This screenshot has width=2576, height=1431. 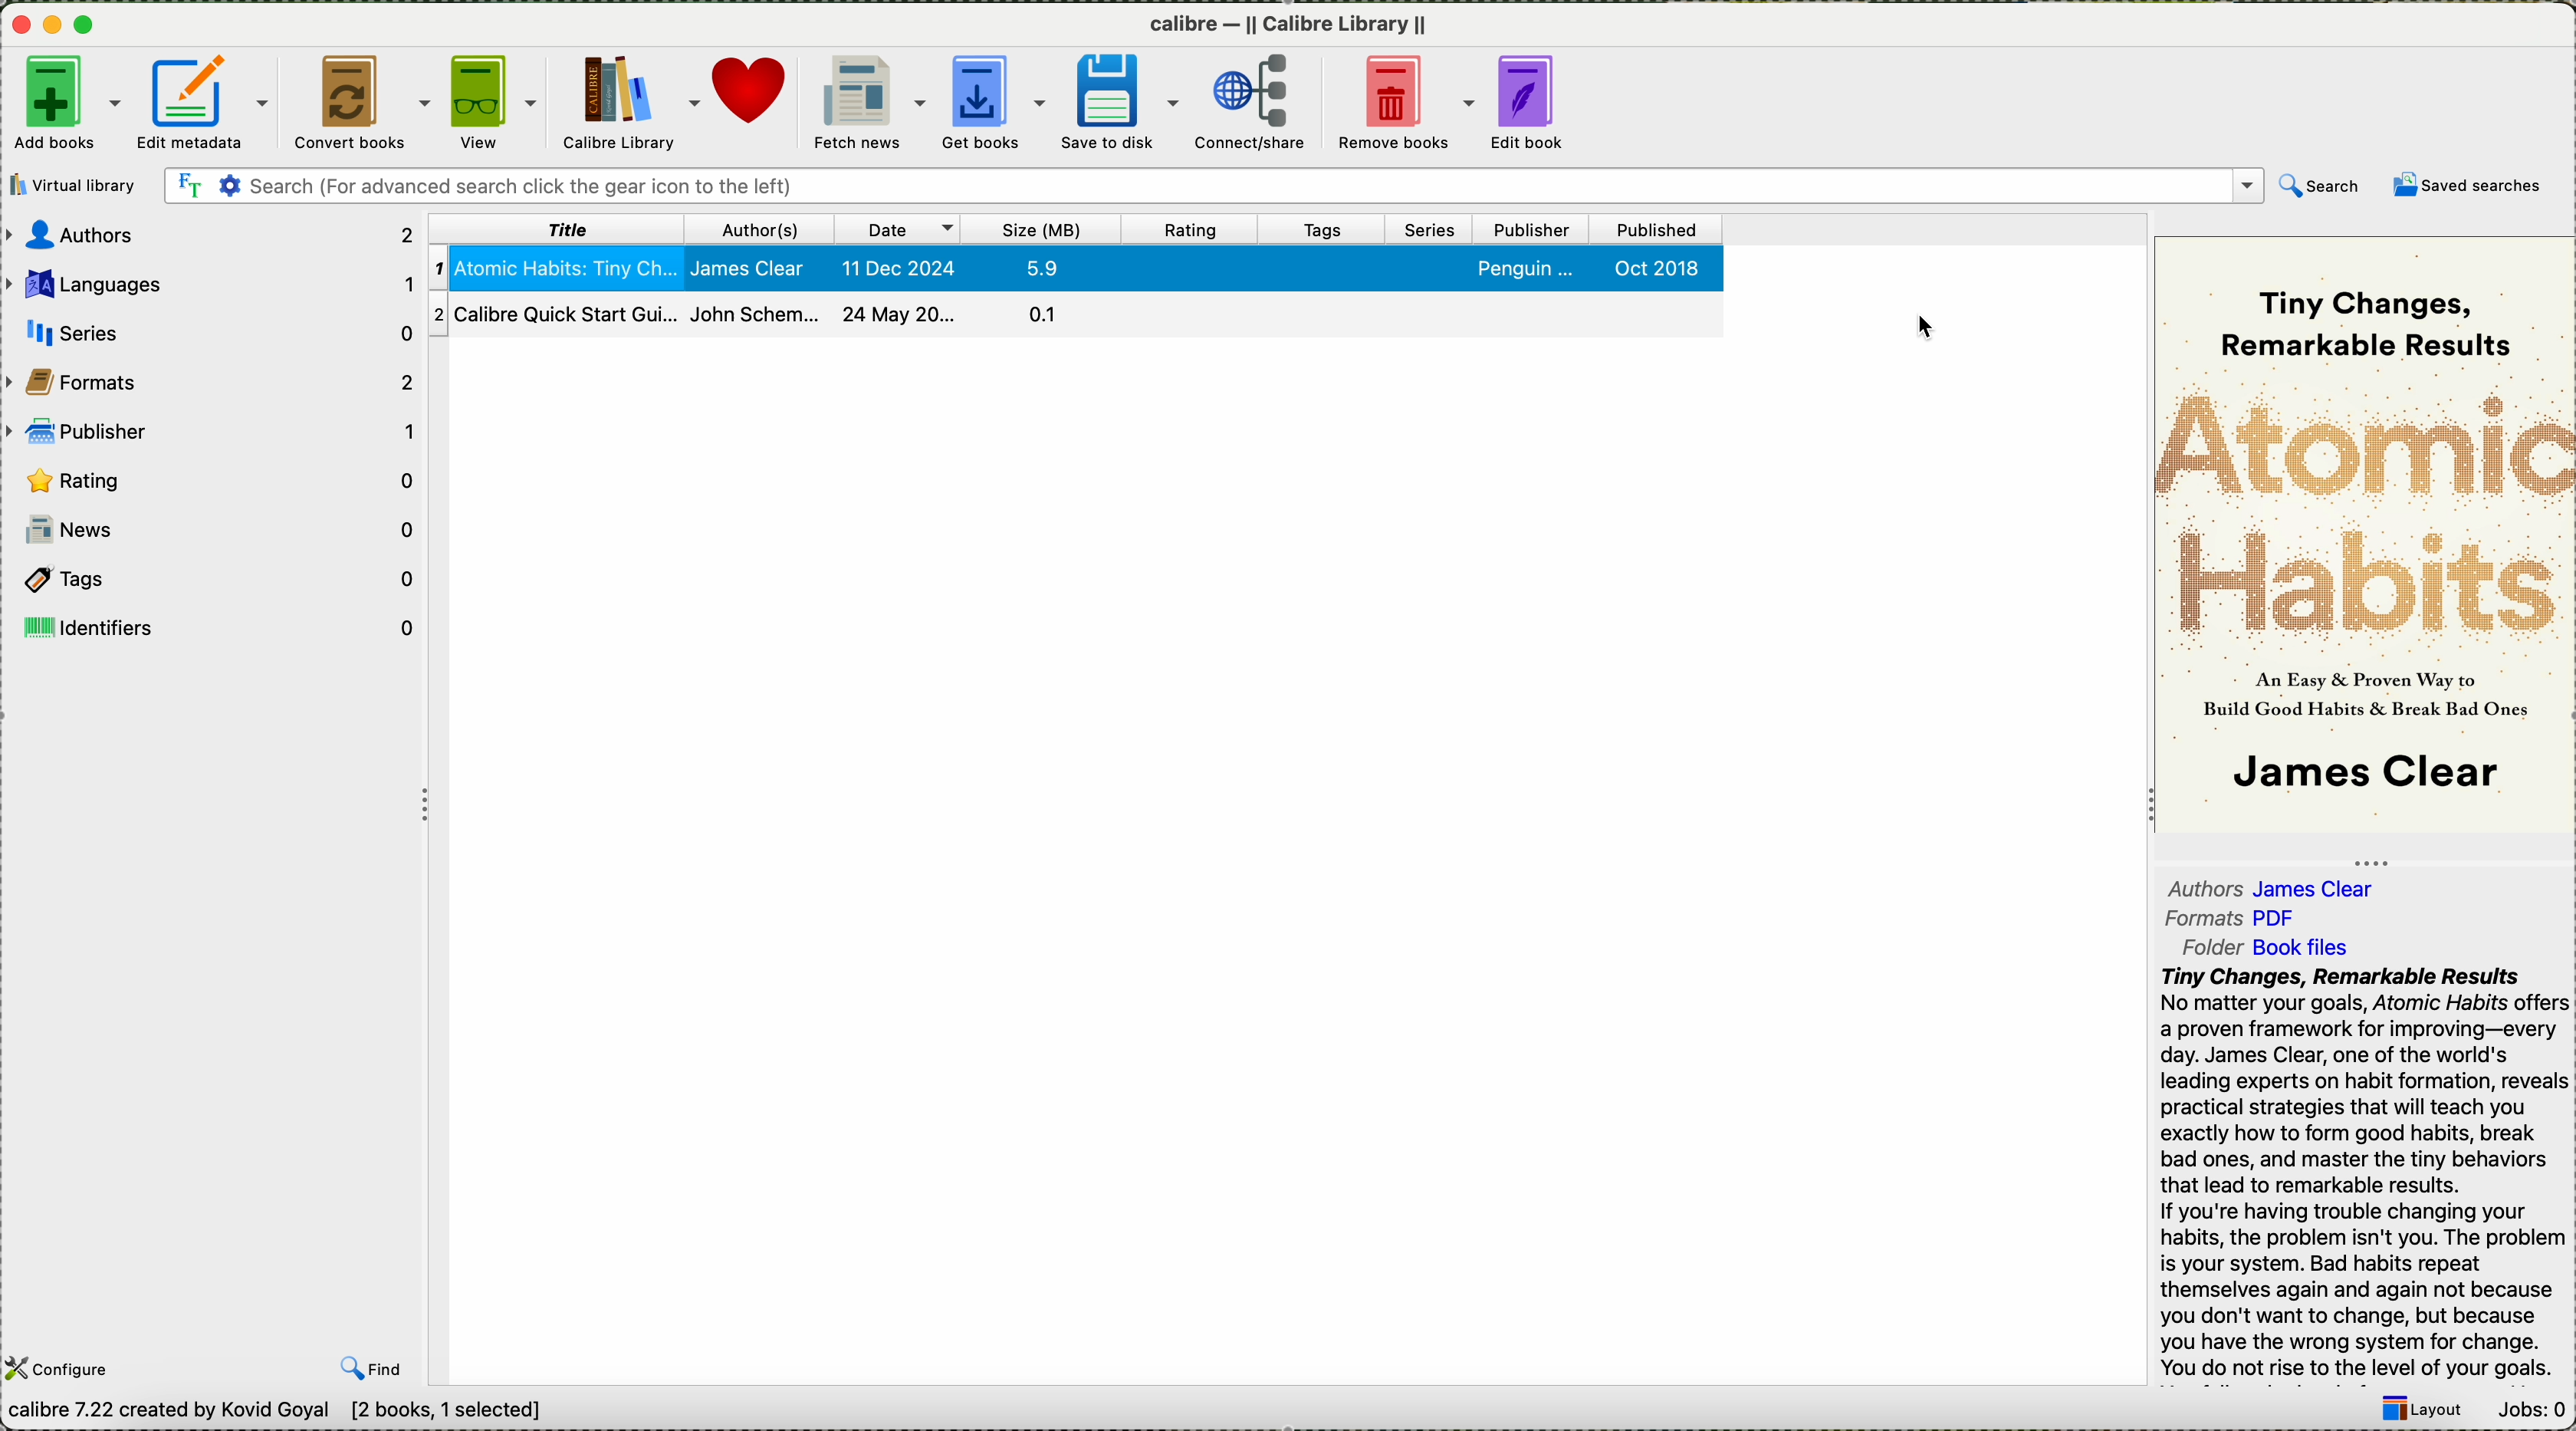 What do you see at coordinates (2531, 1412) in the screenshot?
I see `Jobs: 0` at bounding box center [2531, 1412].